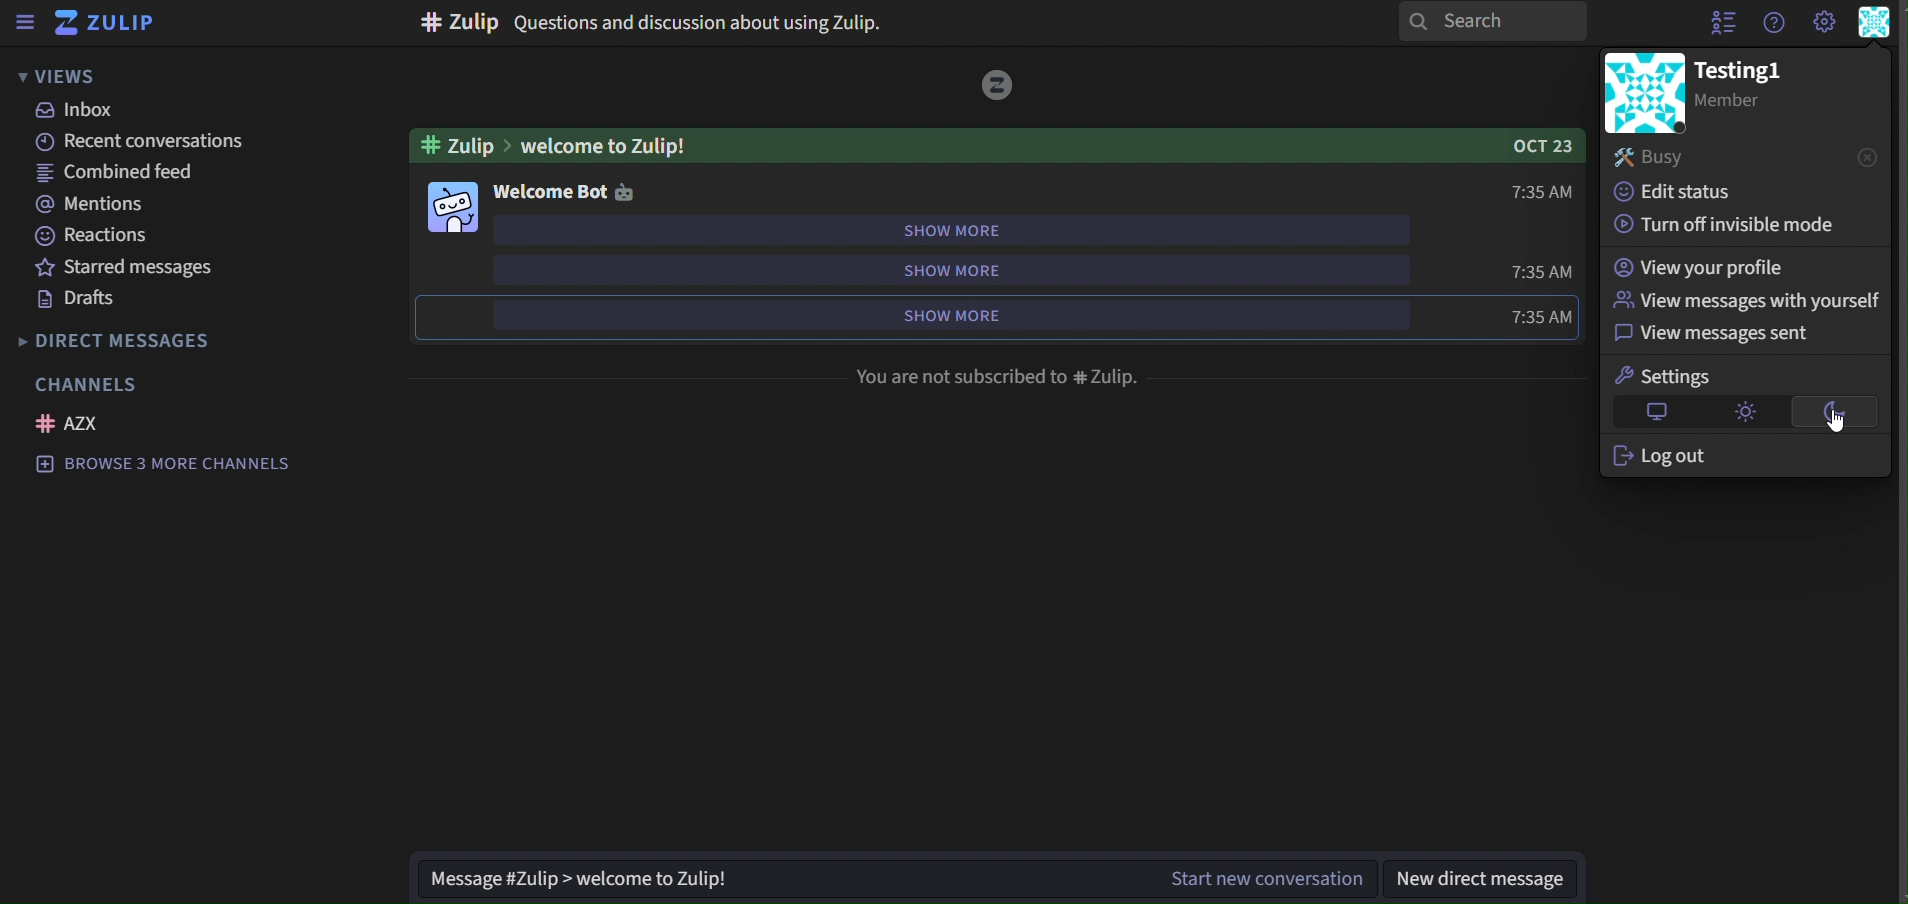 This screenshot has height=904, width=1908. What do you see at coordinates (82, 299) in the screenshot?
I see `drafts` at bounding box center [82, 299].